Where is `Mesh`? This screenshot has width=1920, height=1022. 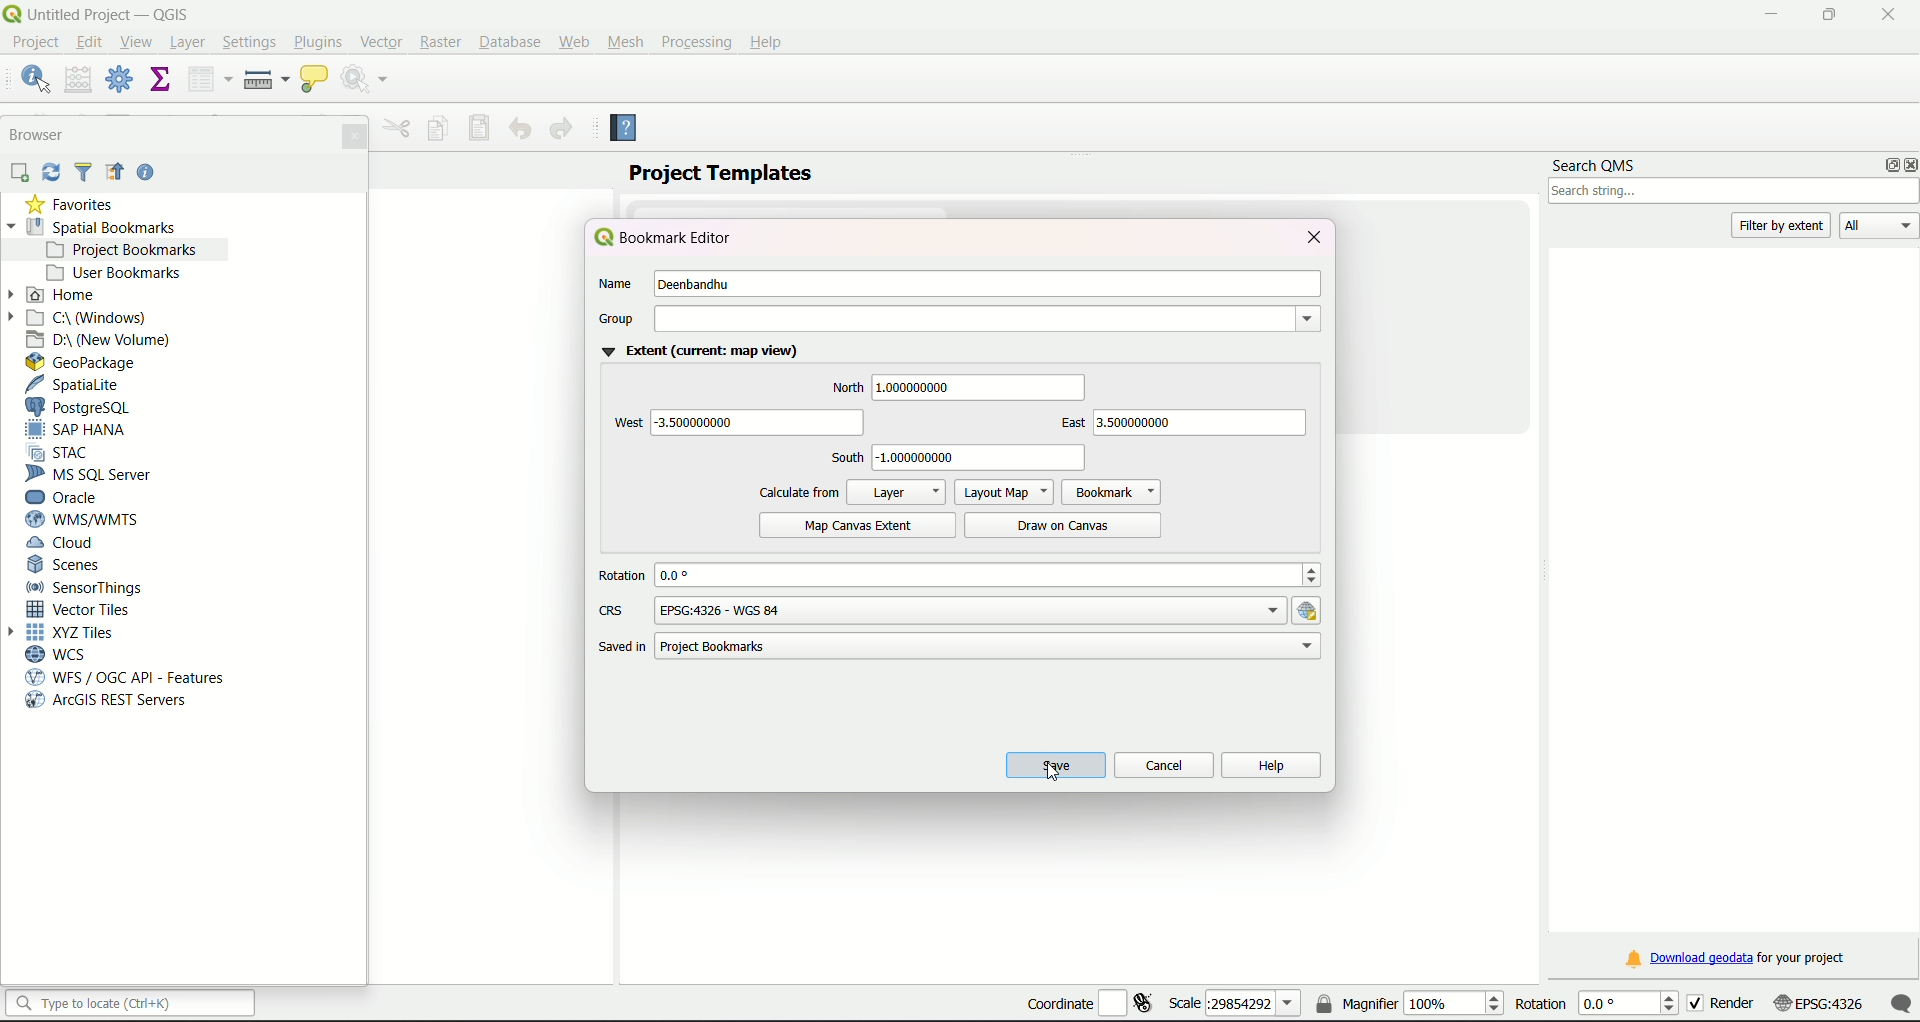
Mesh is located at coordinates (626, 42).